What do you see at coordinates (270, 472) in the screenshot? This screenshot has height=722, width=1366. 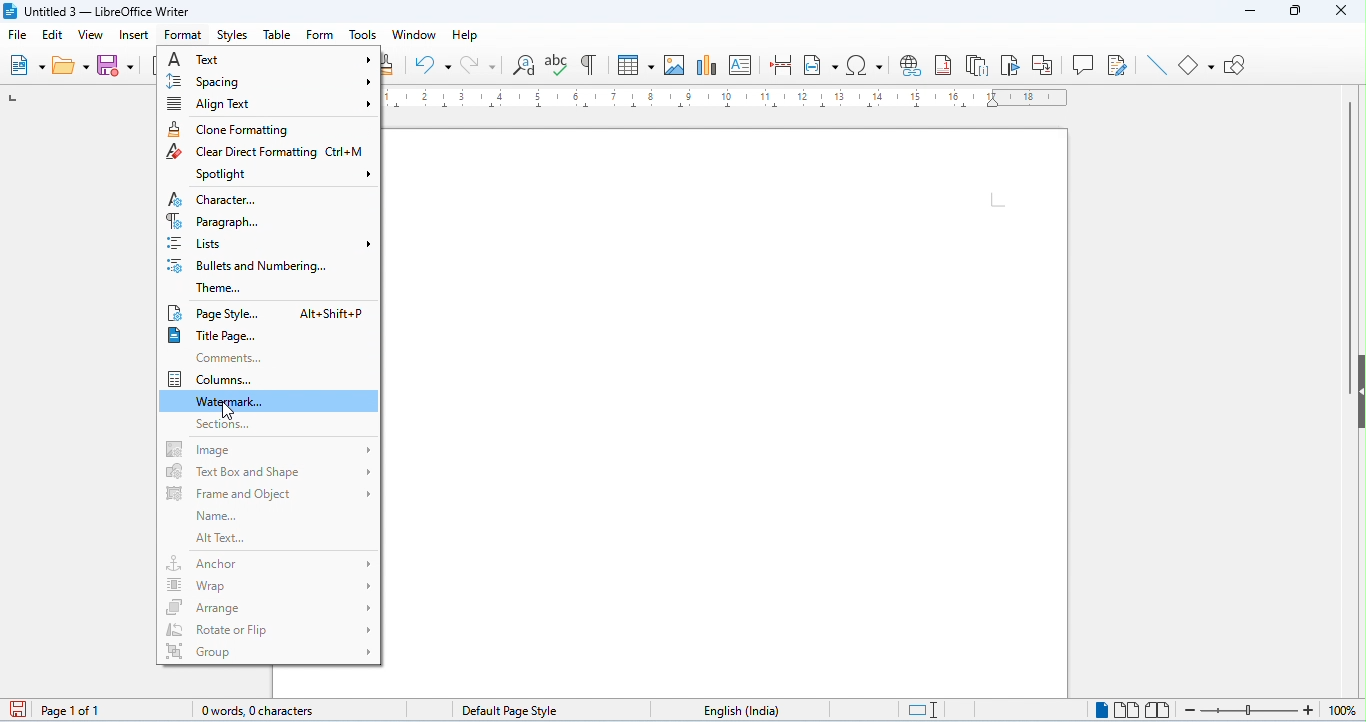 I see `text box and shape` at bounding box center [270, 472].